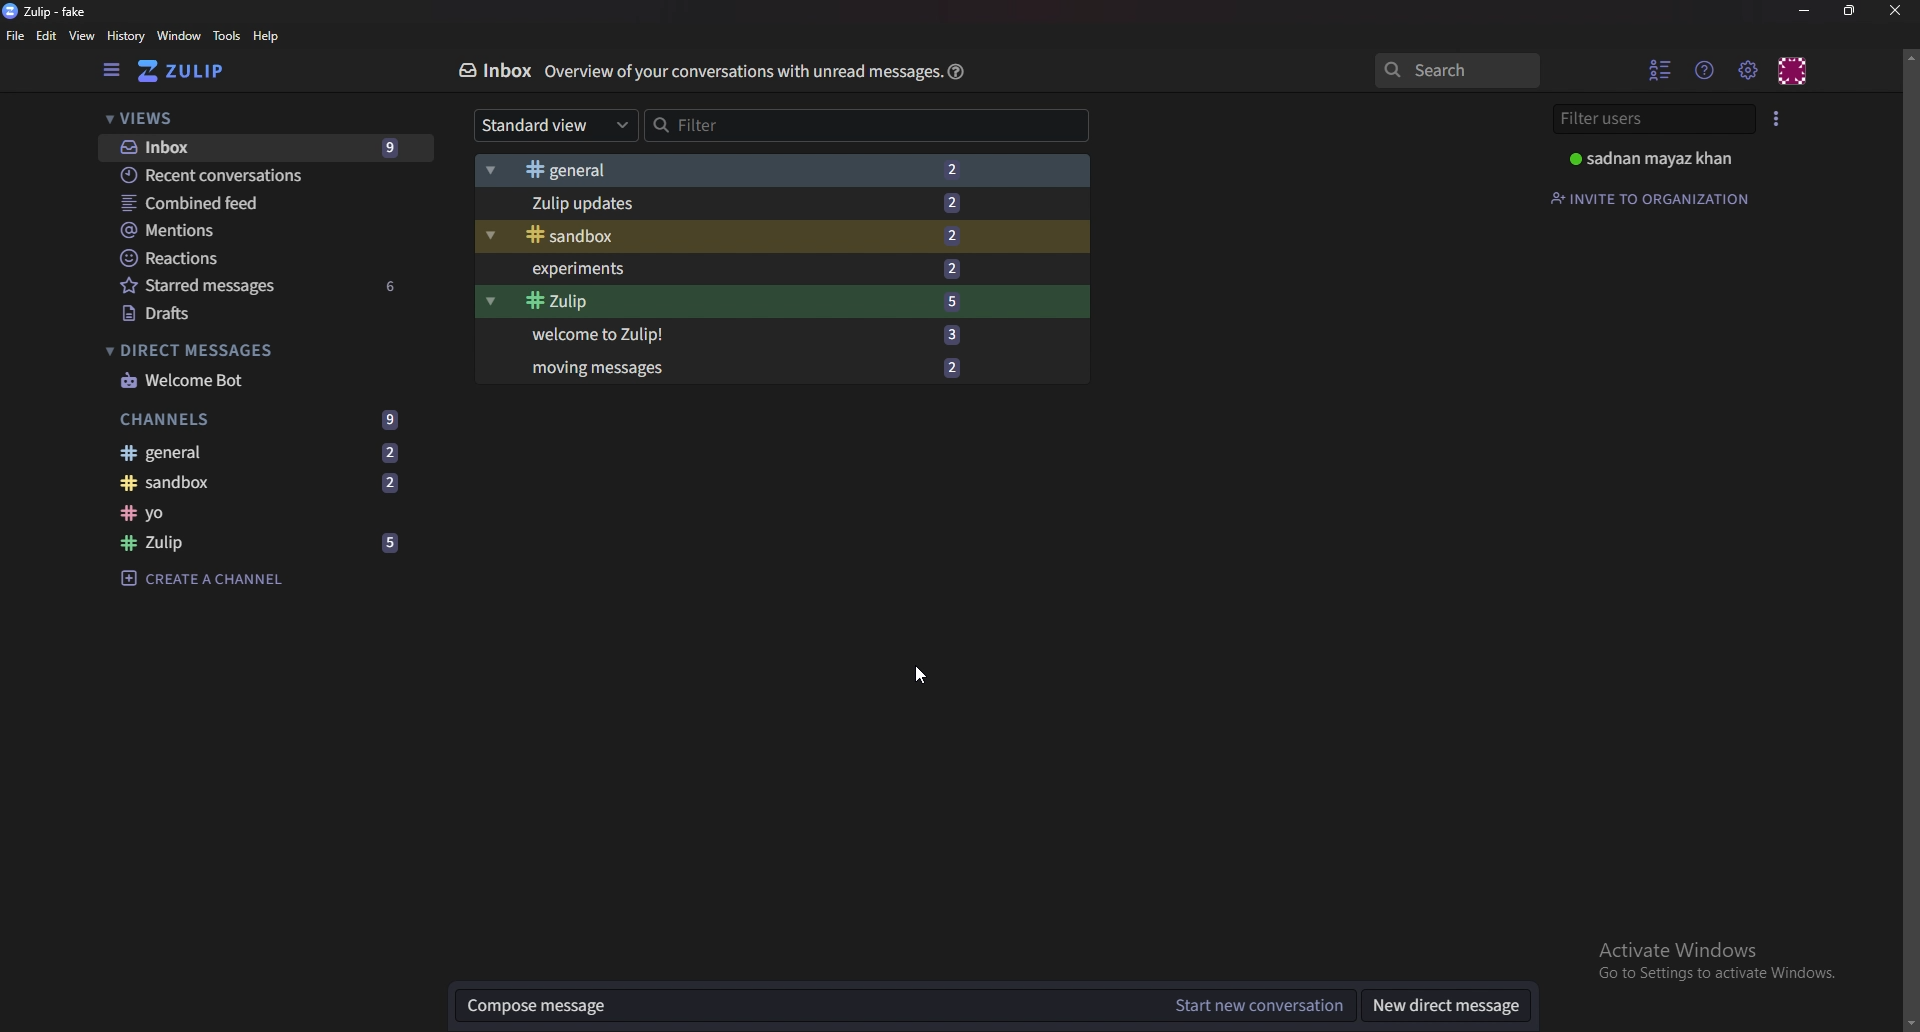 This screenshot has width=1920, height=1032. What do you see at coordinates (263, 231) in the screenshot?
I see `Mentions` at bounding box center [263, 231].